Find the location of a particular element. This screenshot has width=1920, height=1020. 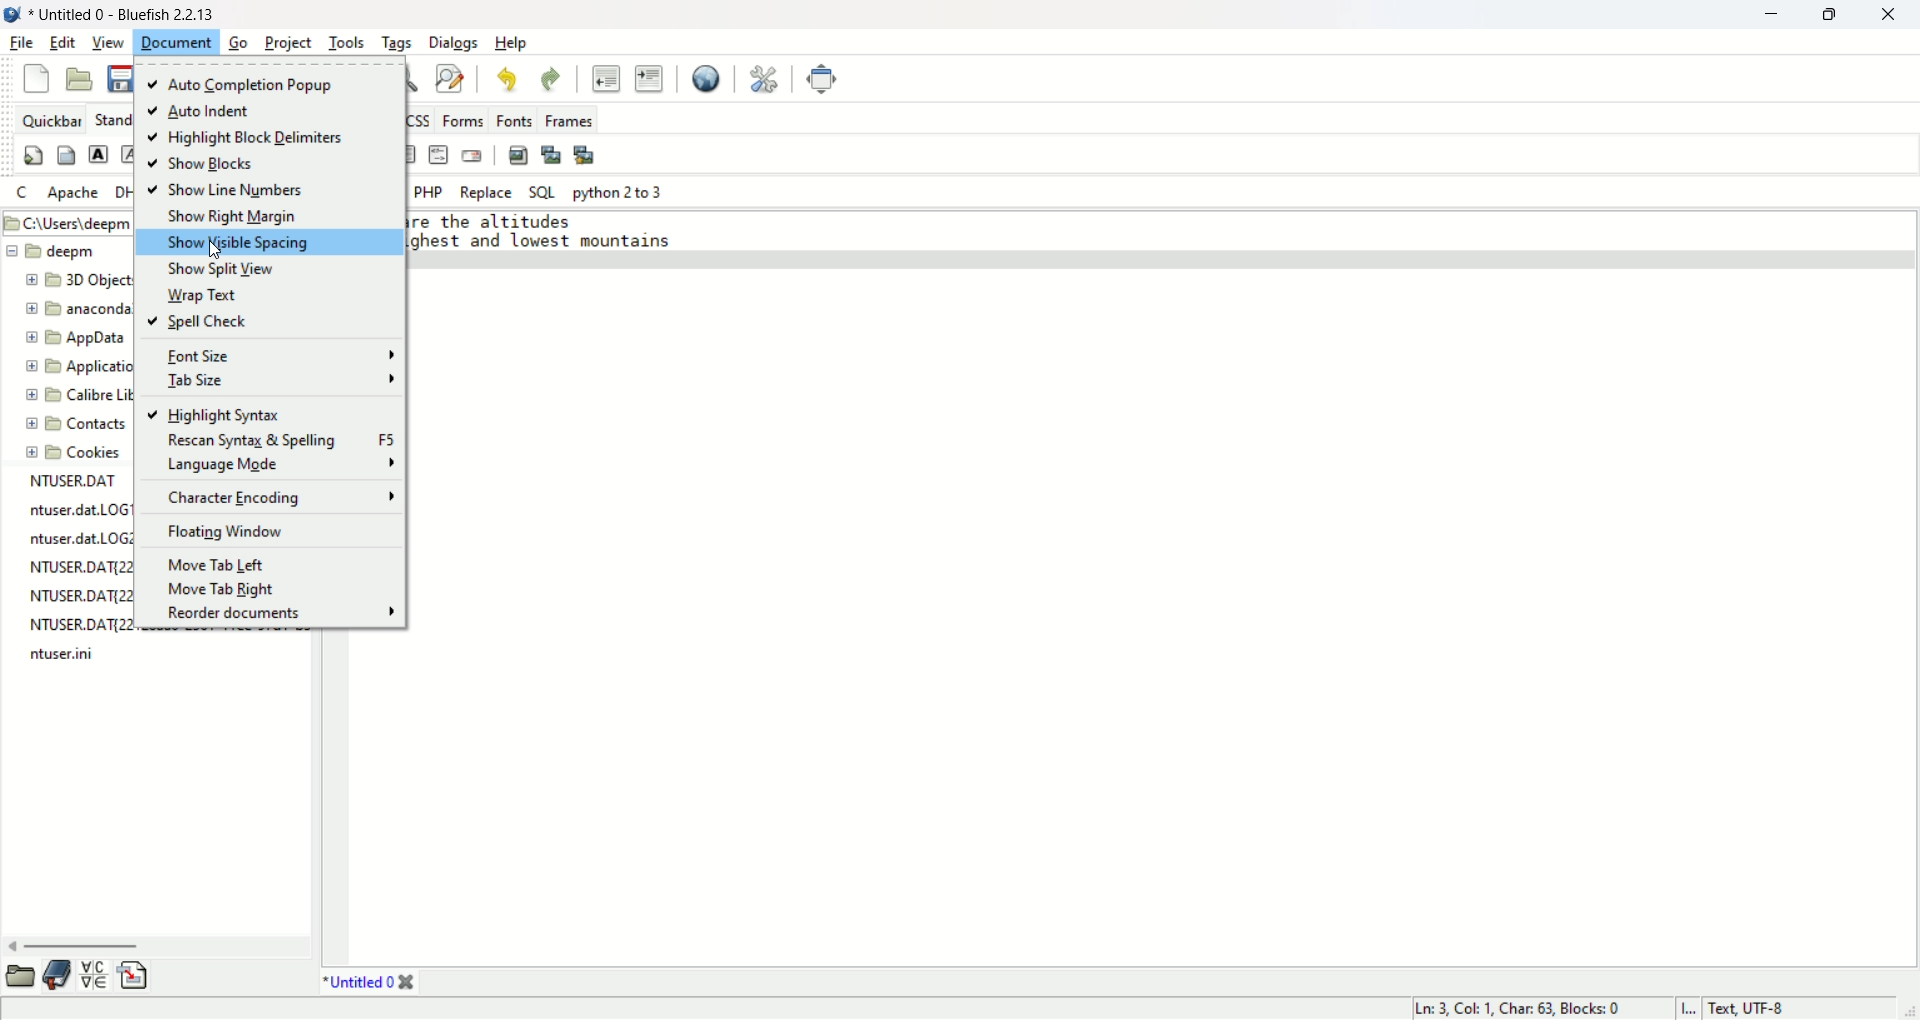

application is located at coordinates (79, 366).